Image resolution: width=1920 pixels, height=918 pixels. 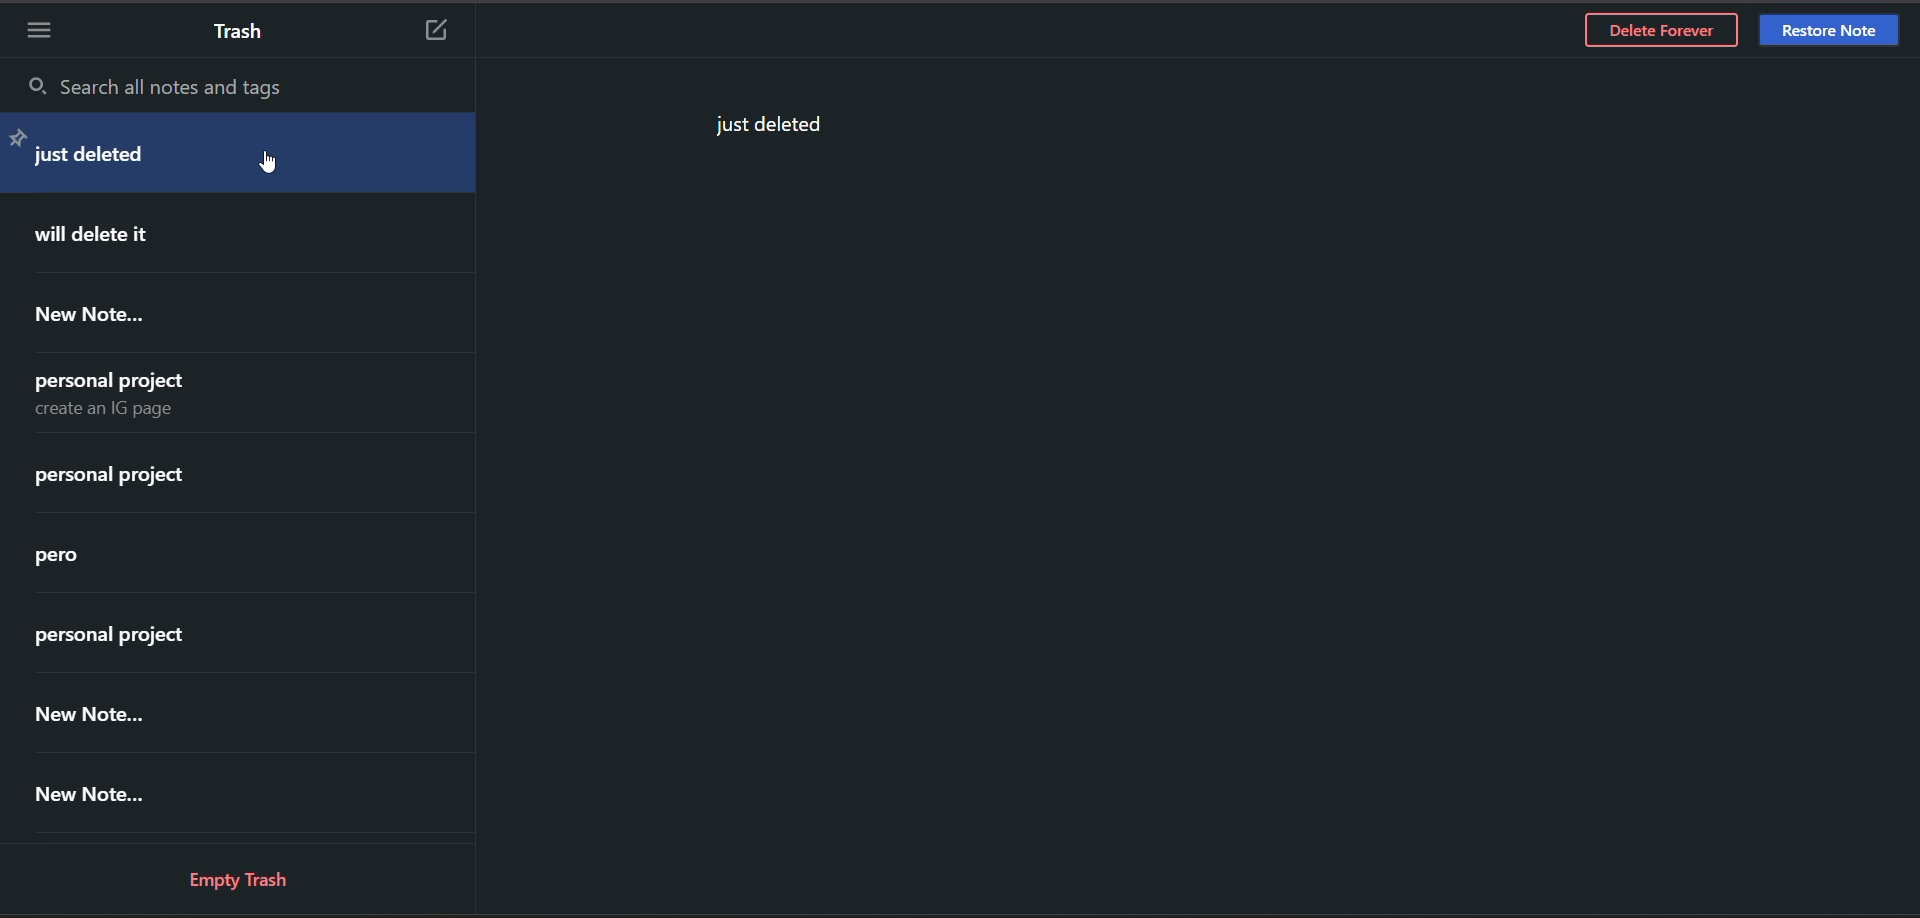 What do you see at coordinates (106, 317) in the screenshot?
I see `deleted note title 3` at bounding box center [106, 317].